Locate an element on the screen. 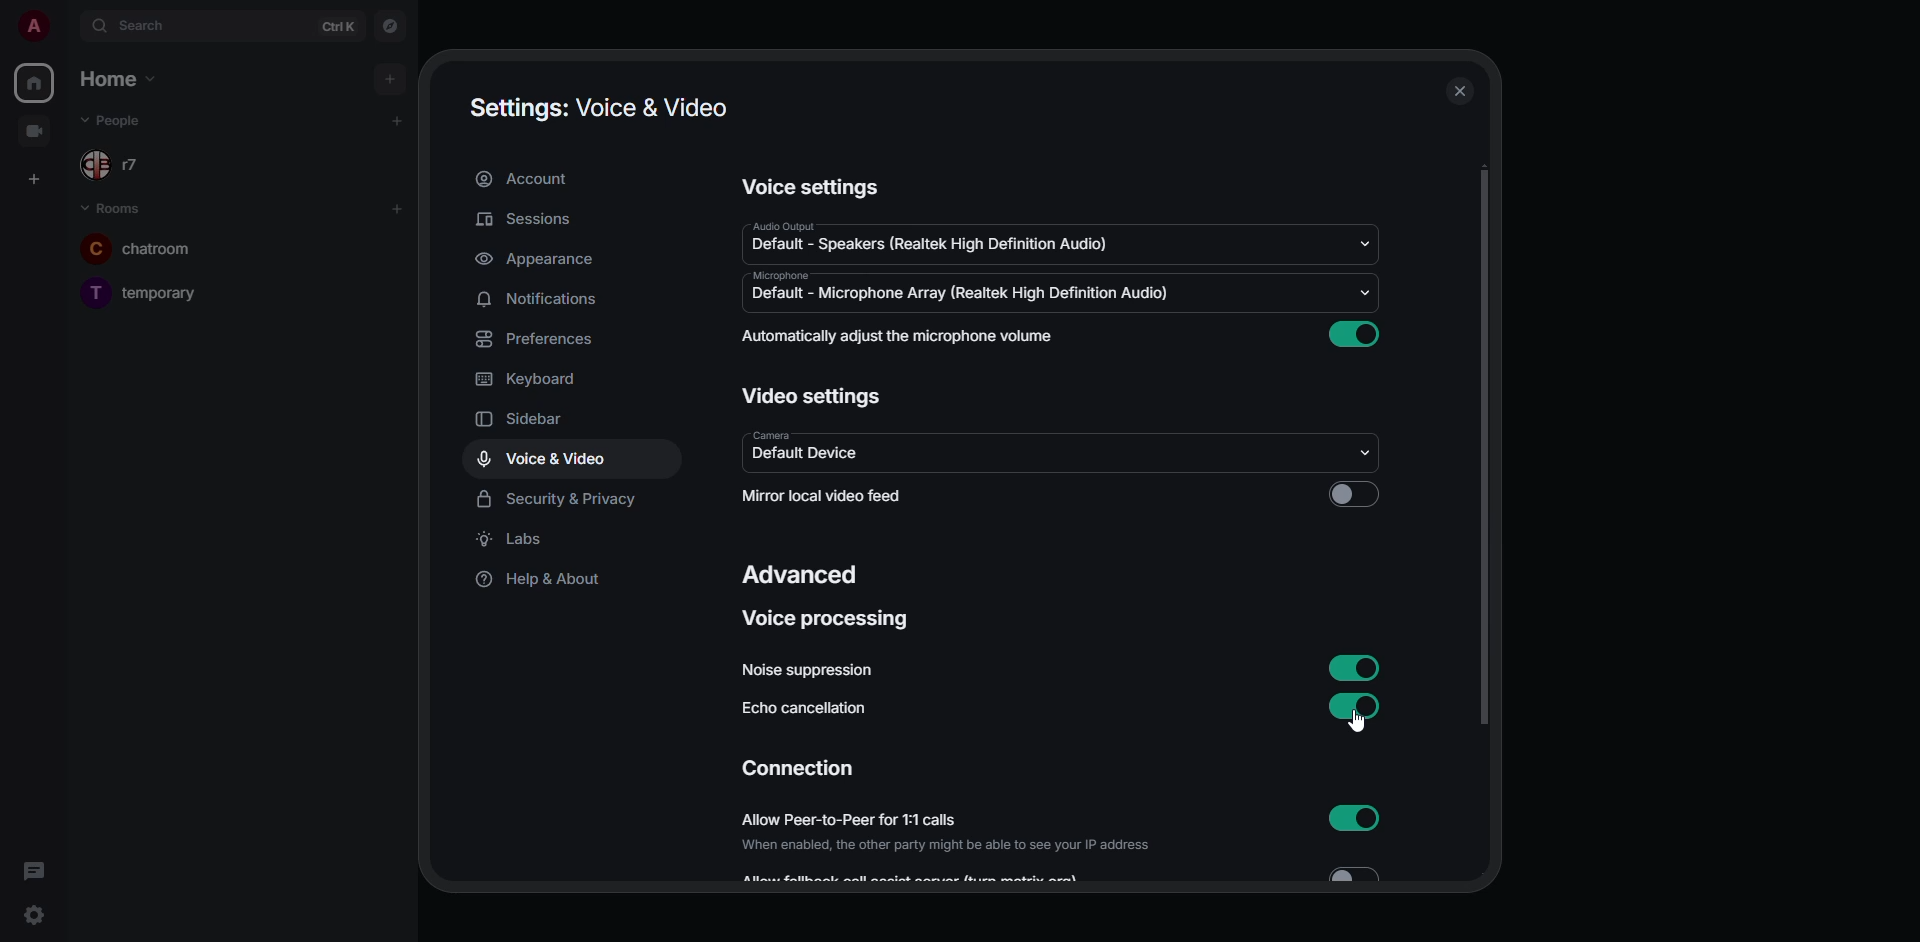 This screenshot has width=1920, height=942. people is located at coordinates (116, 122).